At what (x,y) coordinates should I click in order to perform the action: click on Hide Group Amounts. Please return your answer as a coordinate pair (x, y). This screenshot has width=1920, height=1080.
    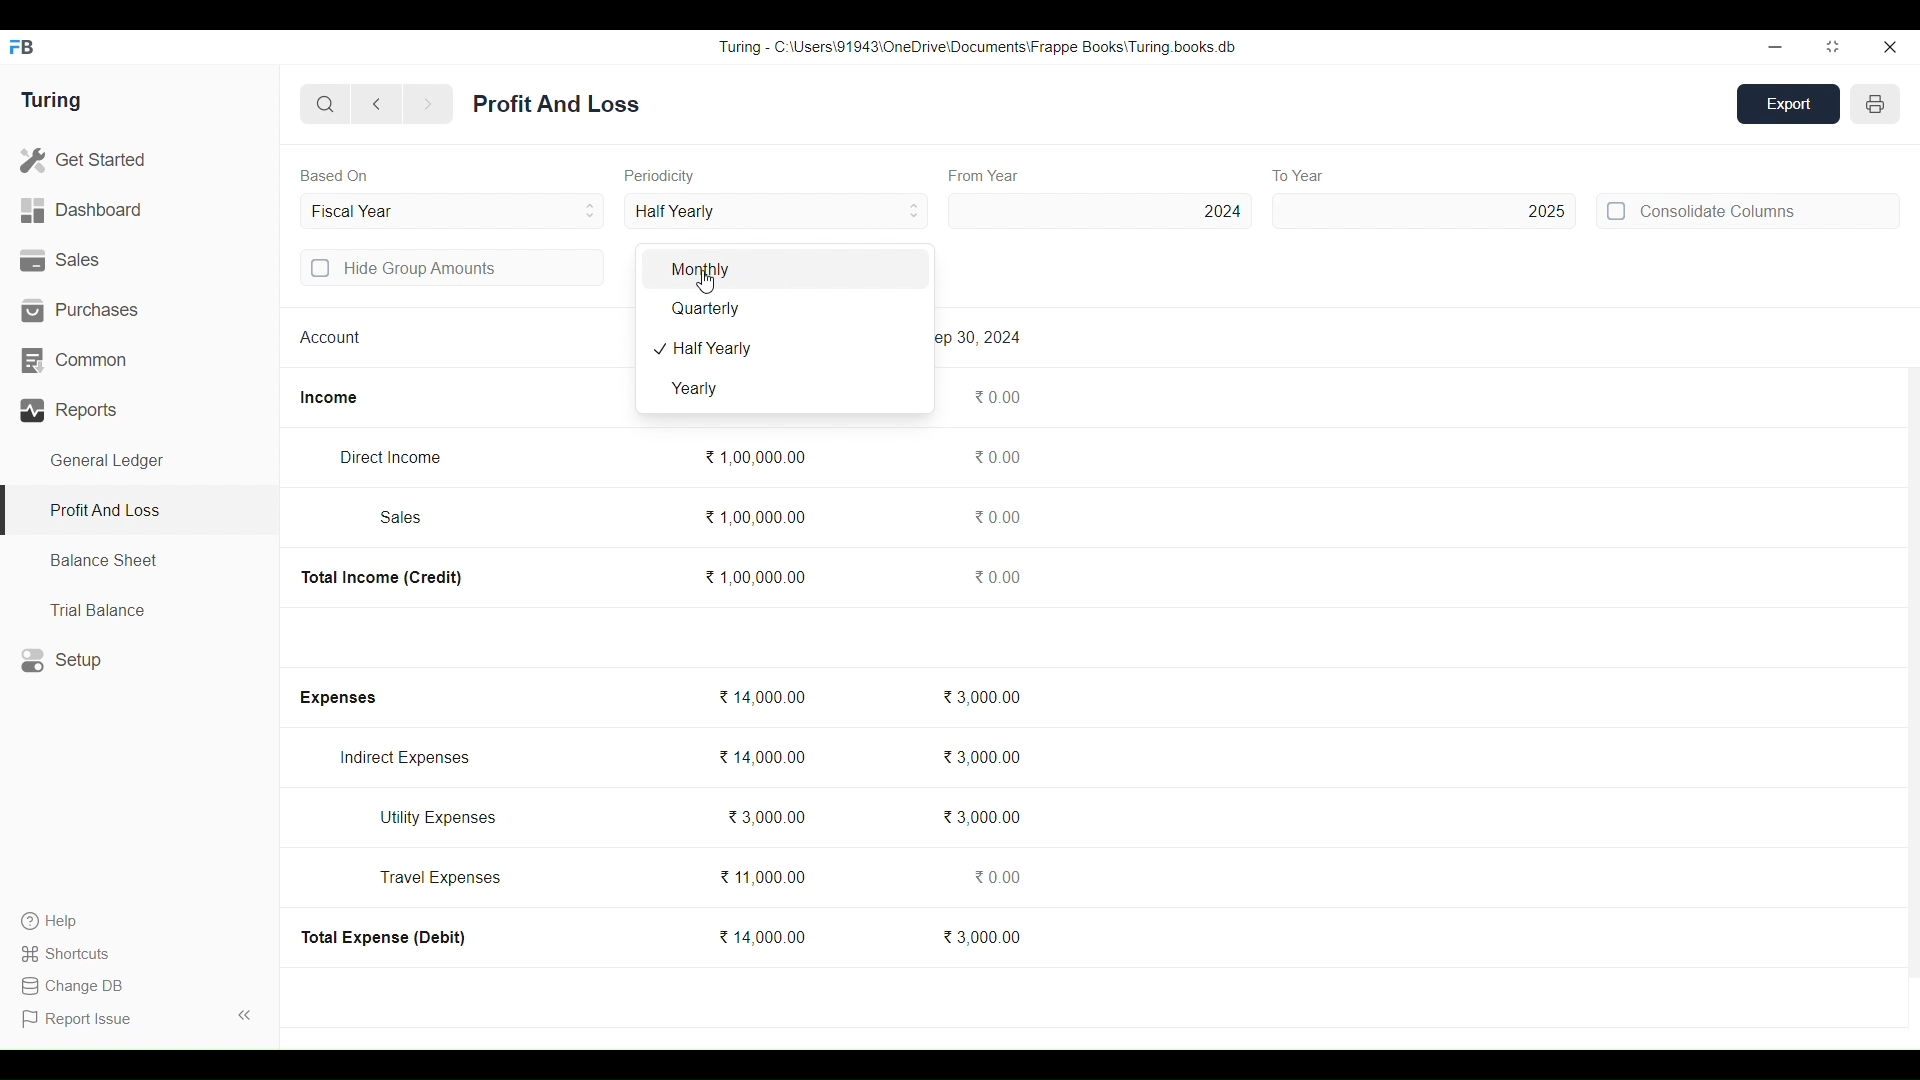
    Looking at the image, I should click on (453, 267).